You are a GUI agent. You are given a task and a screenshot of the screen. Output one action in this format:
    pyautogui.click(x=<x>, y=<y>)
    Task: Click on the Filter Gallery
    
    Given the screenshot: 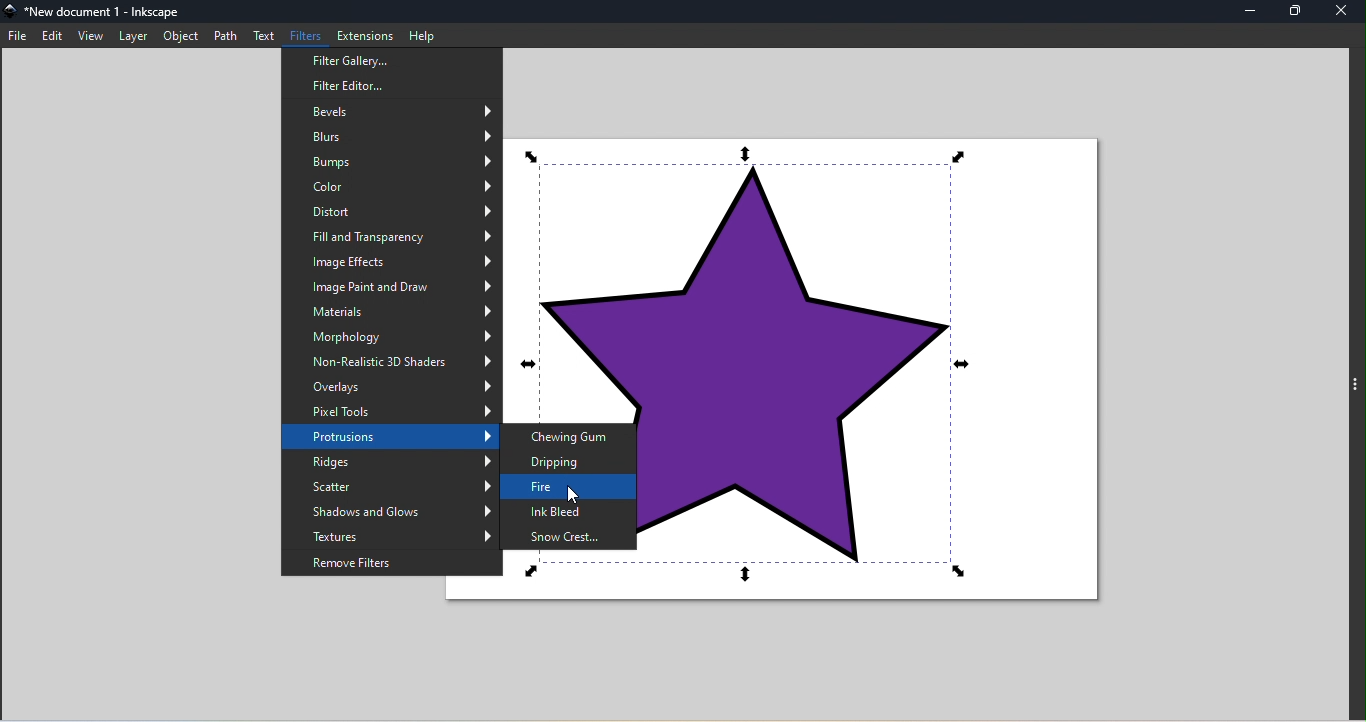 What is the action you would take?
    pyautogui.click(x=392, y=58)
    